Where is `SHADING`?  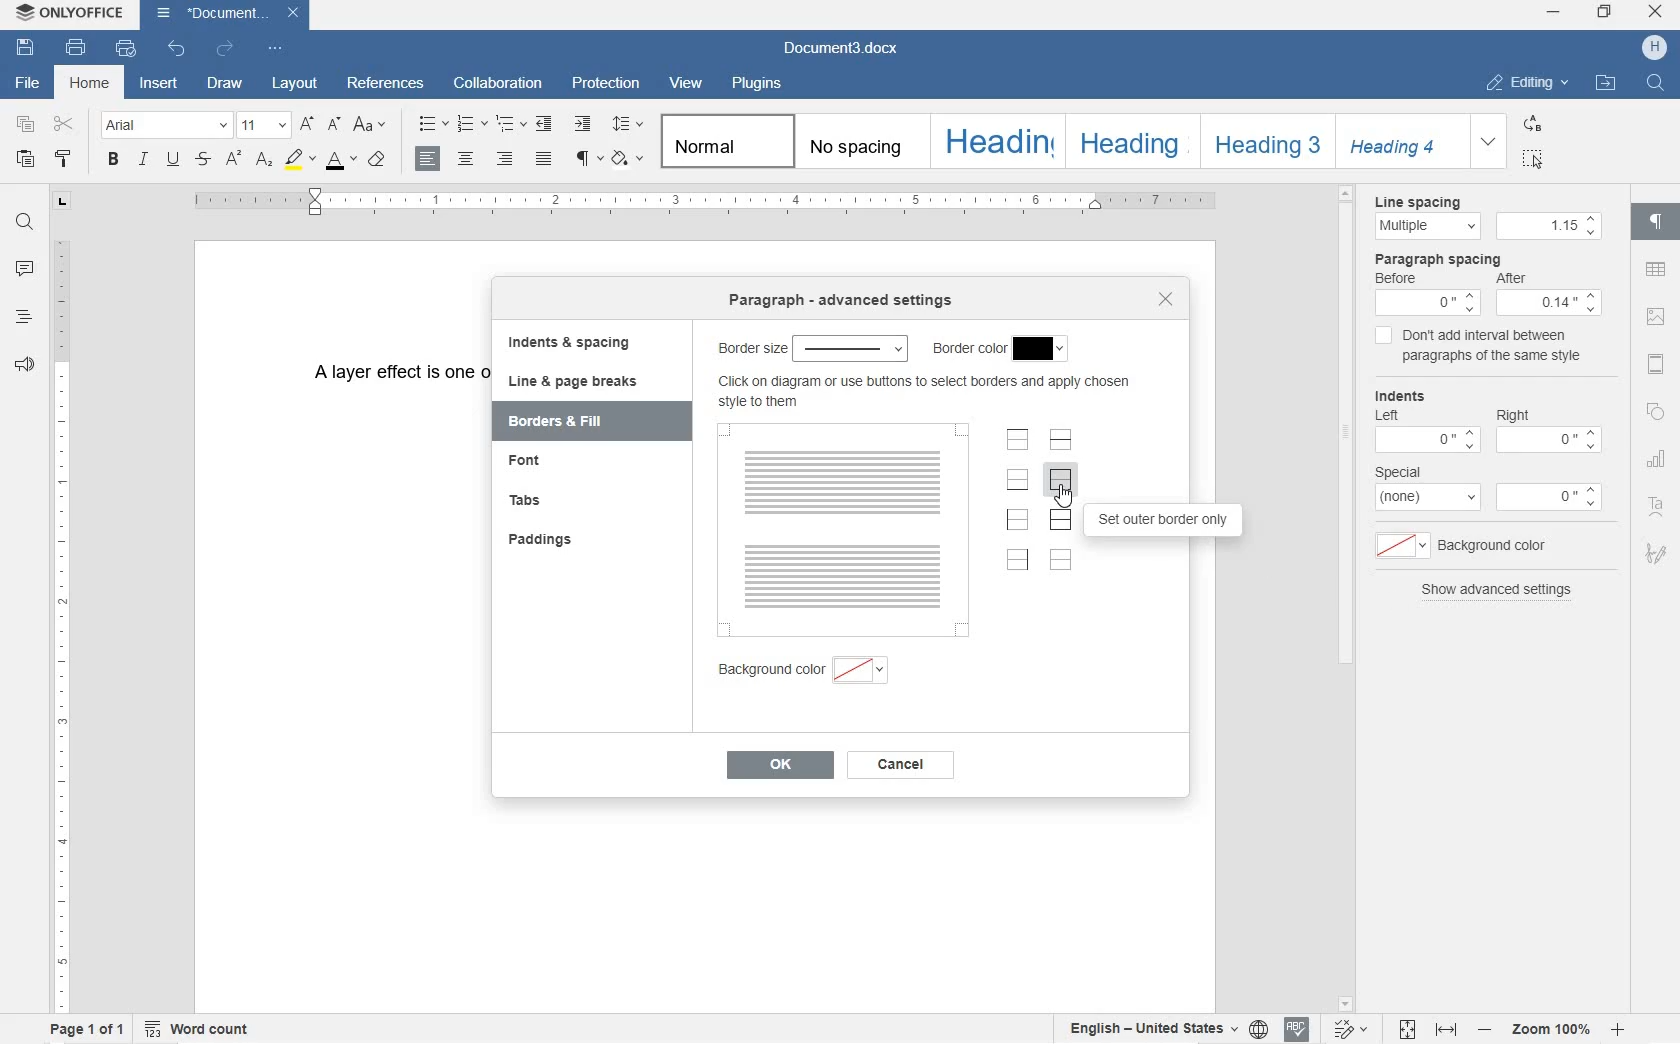
SHADING is located at coordinates (629, 157).